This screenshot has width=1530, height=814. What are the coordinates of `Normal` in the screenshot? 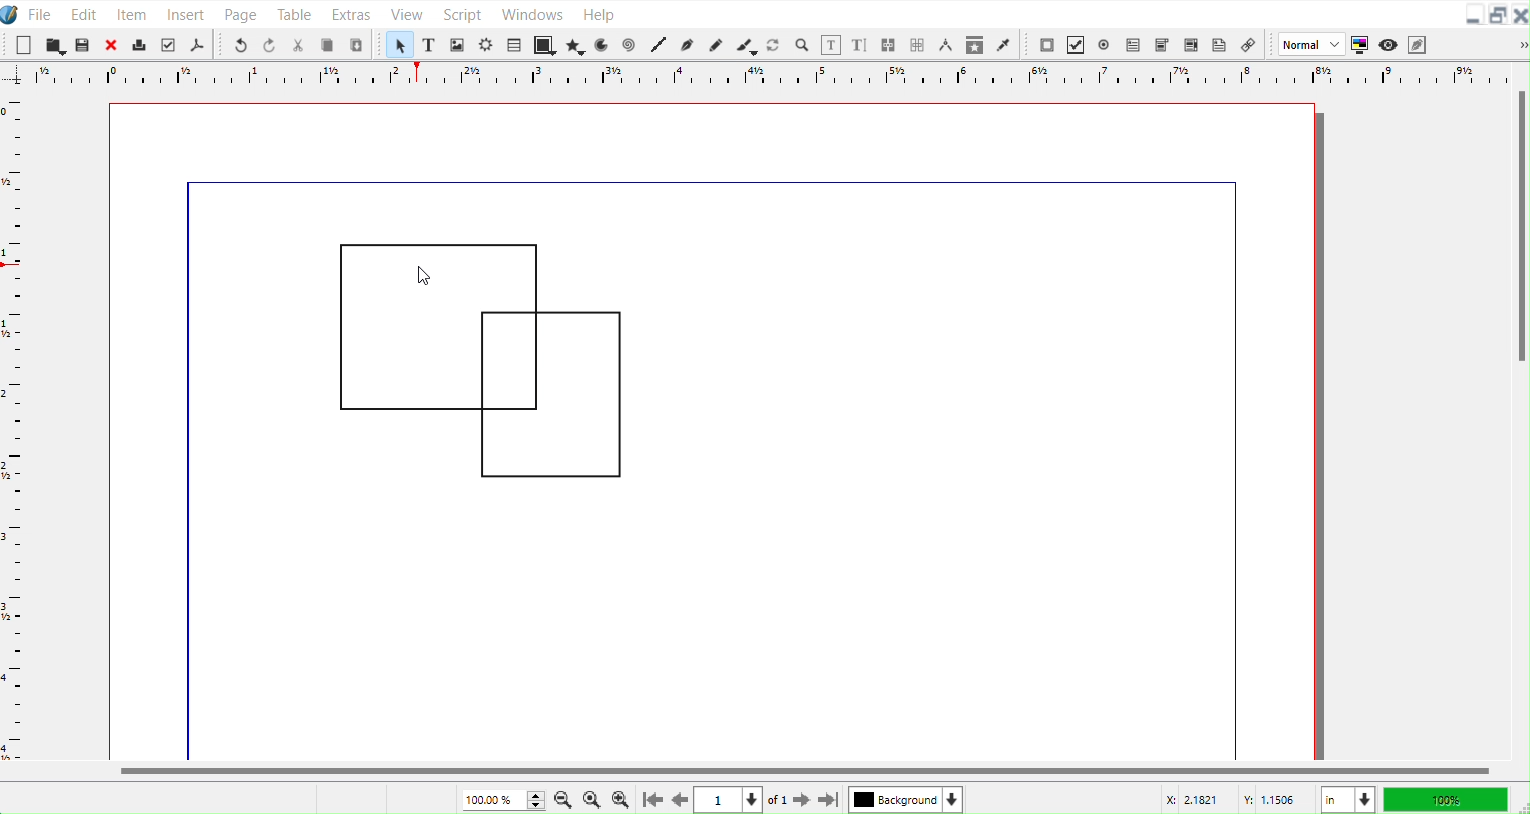 It's located at (1309, 44).